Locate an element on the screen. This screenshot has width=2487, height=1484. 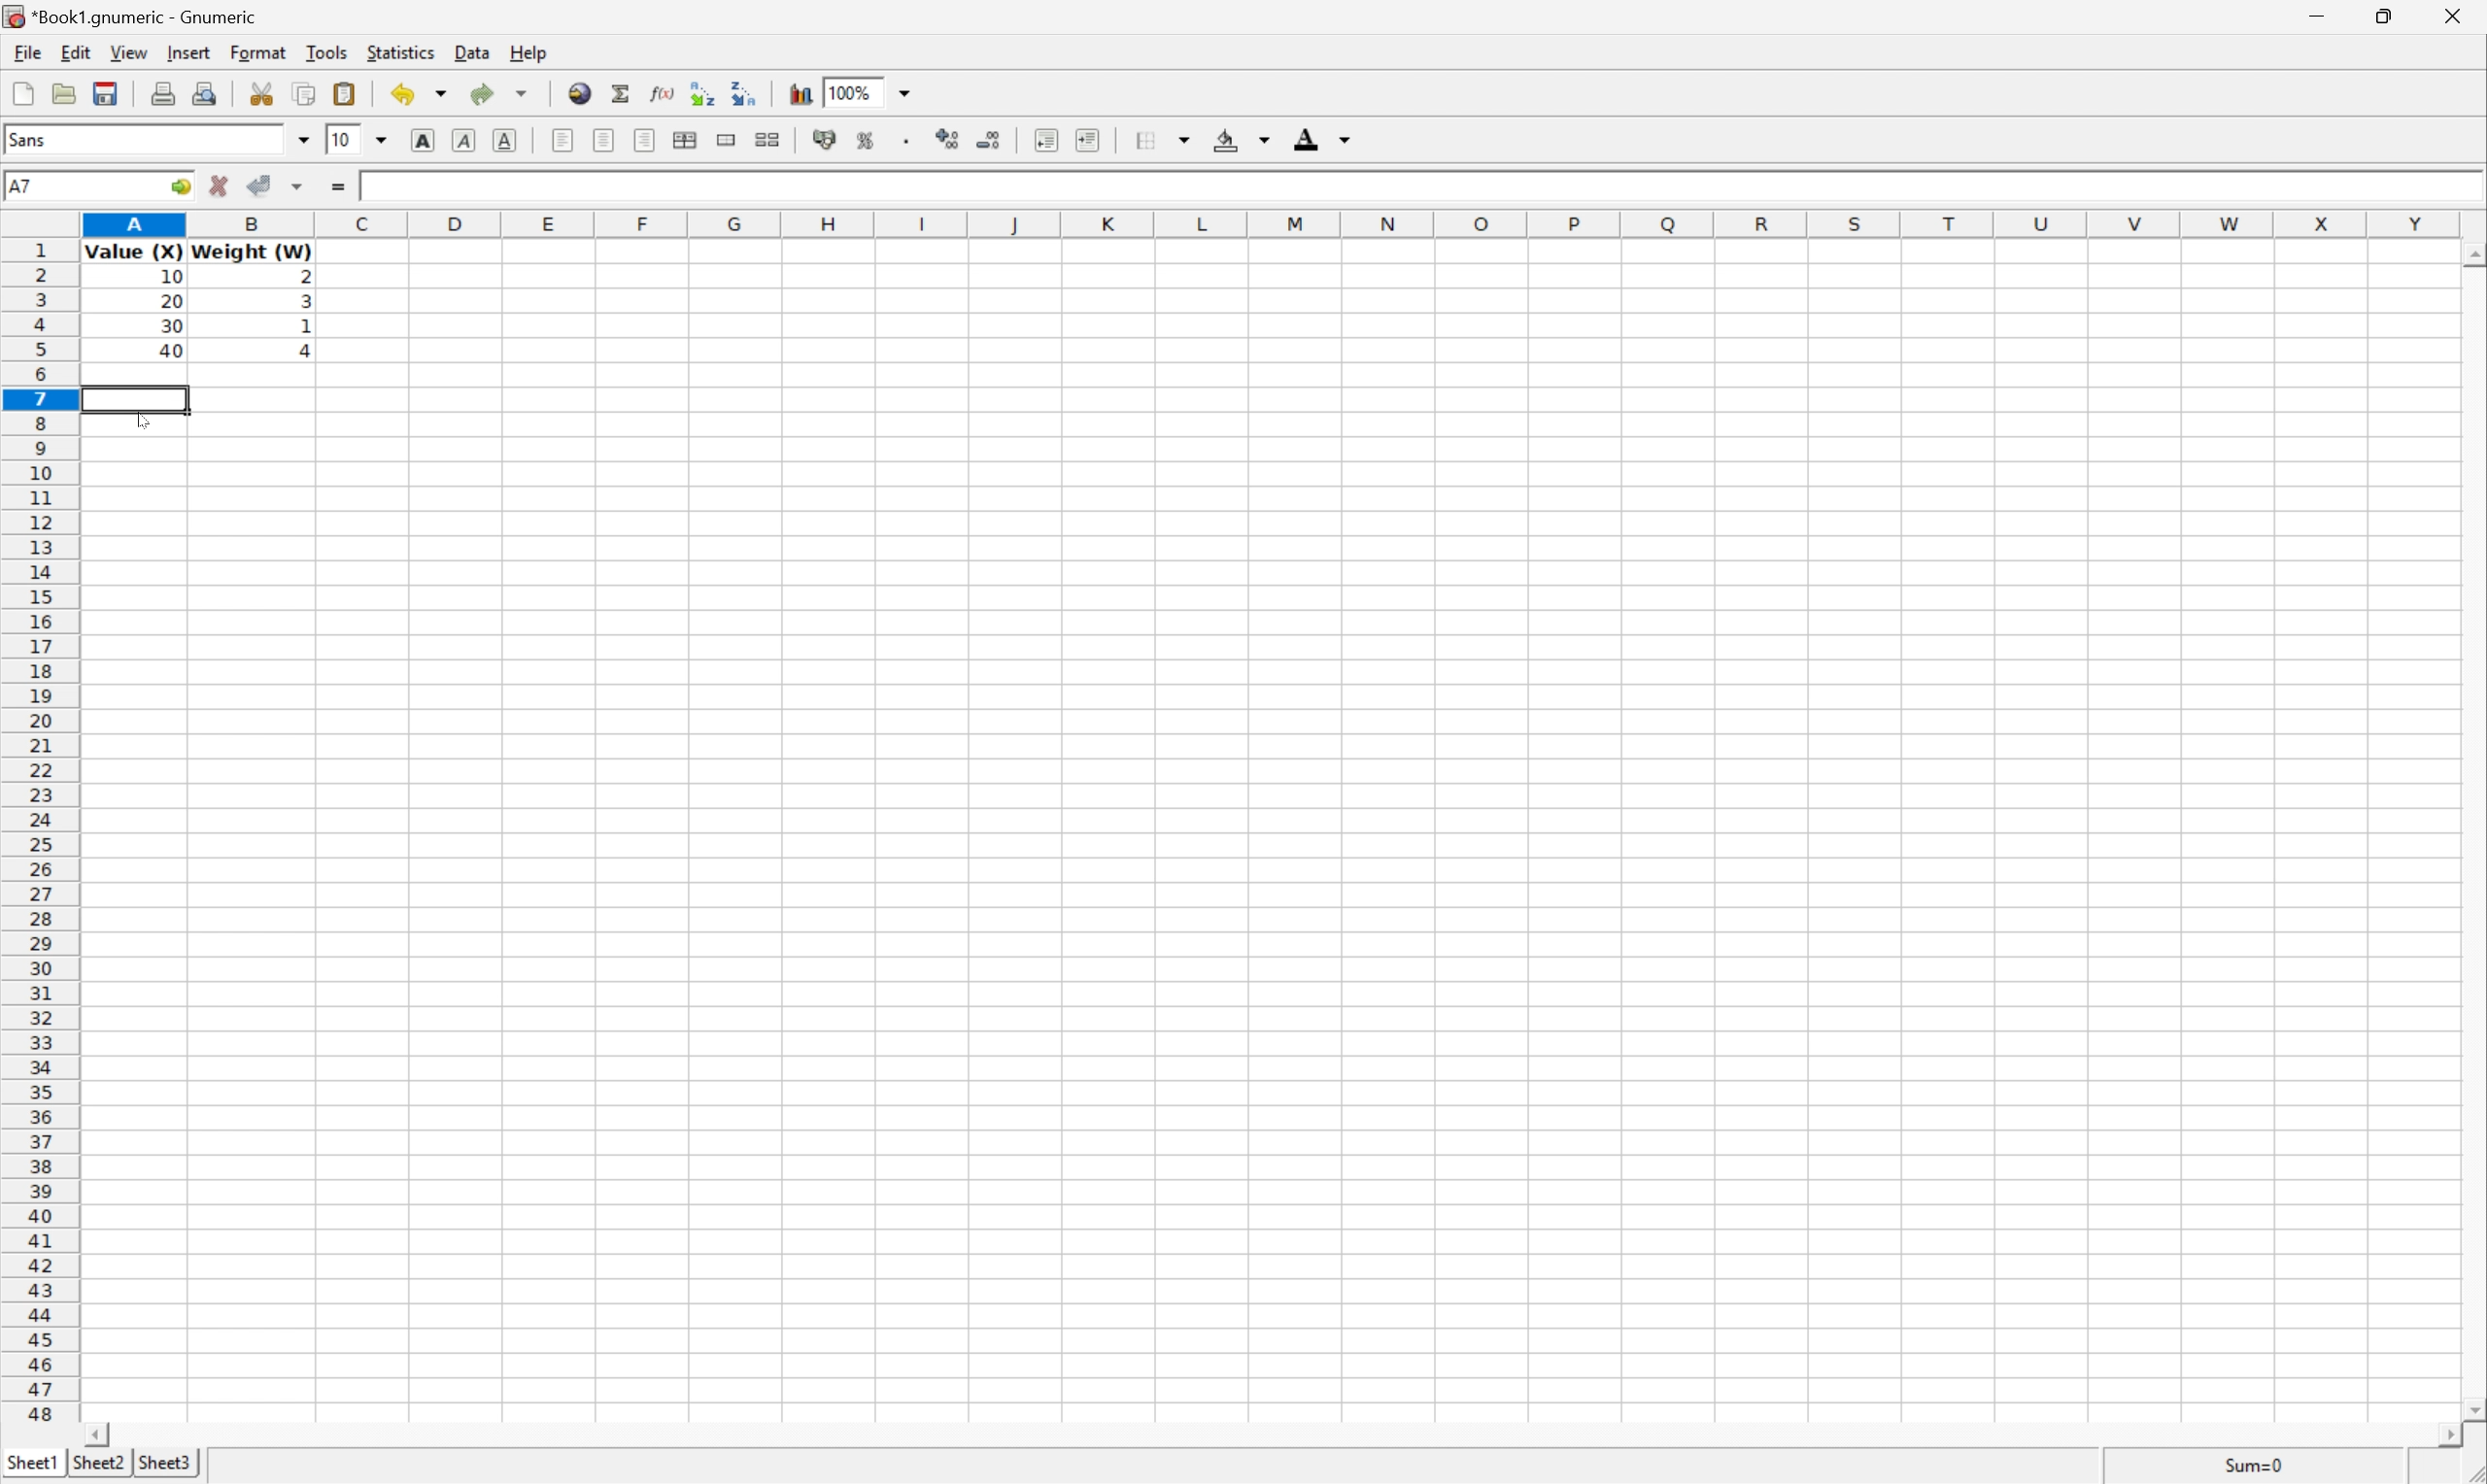
Scroll Down is located at coordinates (2471, 1406).